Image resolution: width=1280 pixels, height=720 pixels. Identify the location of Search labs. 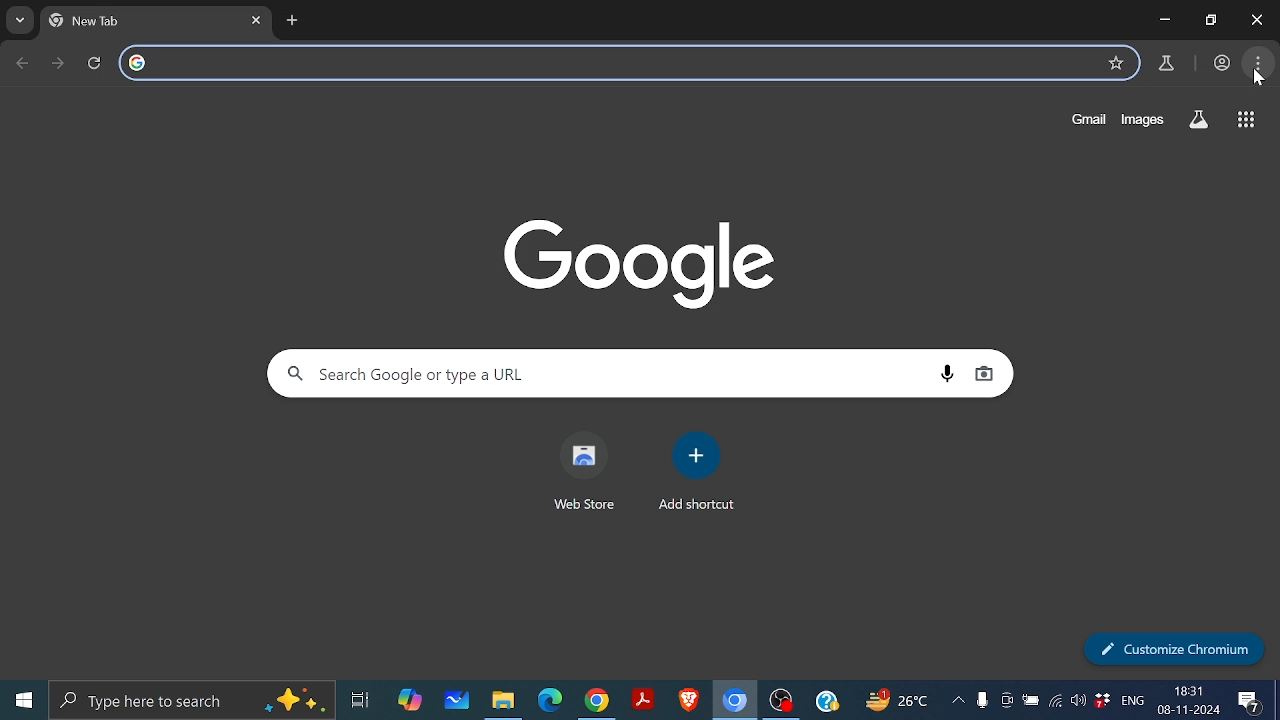
(1198, 120).